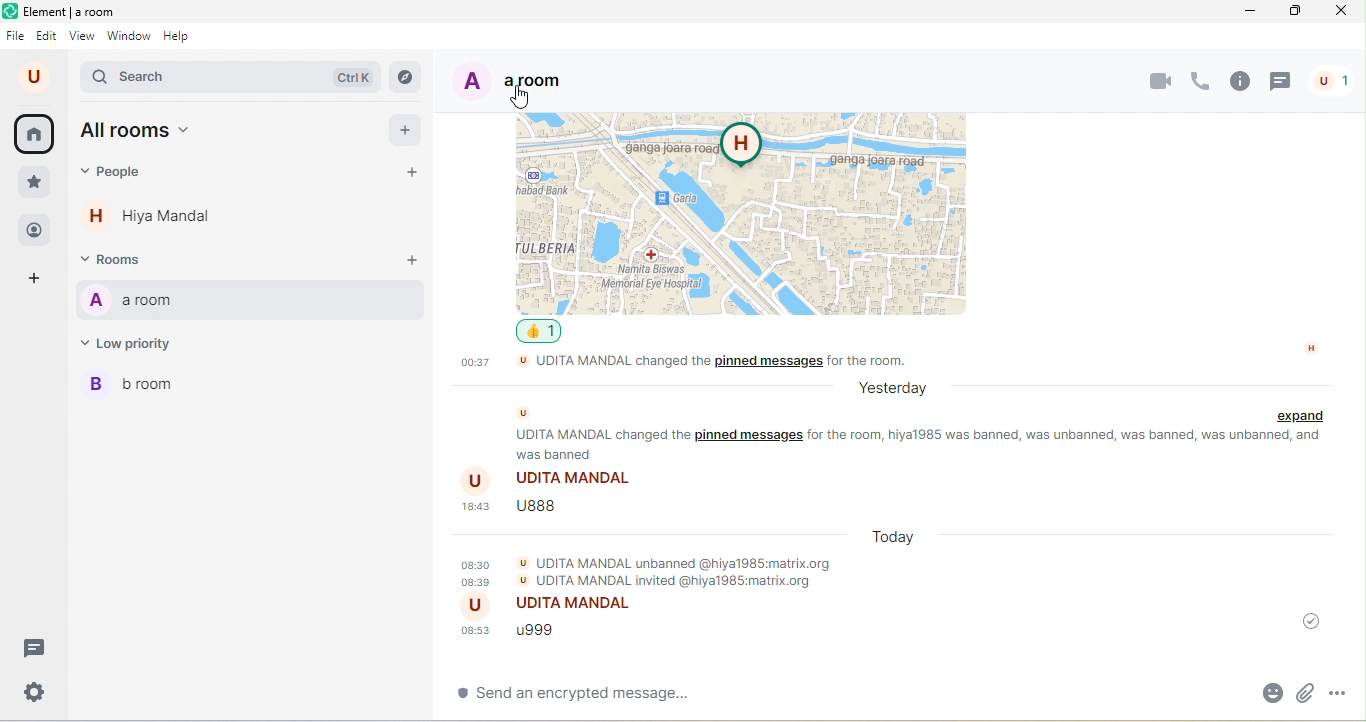  What do you see at coordinates (907, 534) in the screenshot?
I see `today` at bounding box center [907, 534].